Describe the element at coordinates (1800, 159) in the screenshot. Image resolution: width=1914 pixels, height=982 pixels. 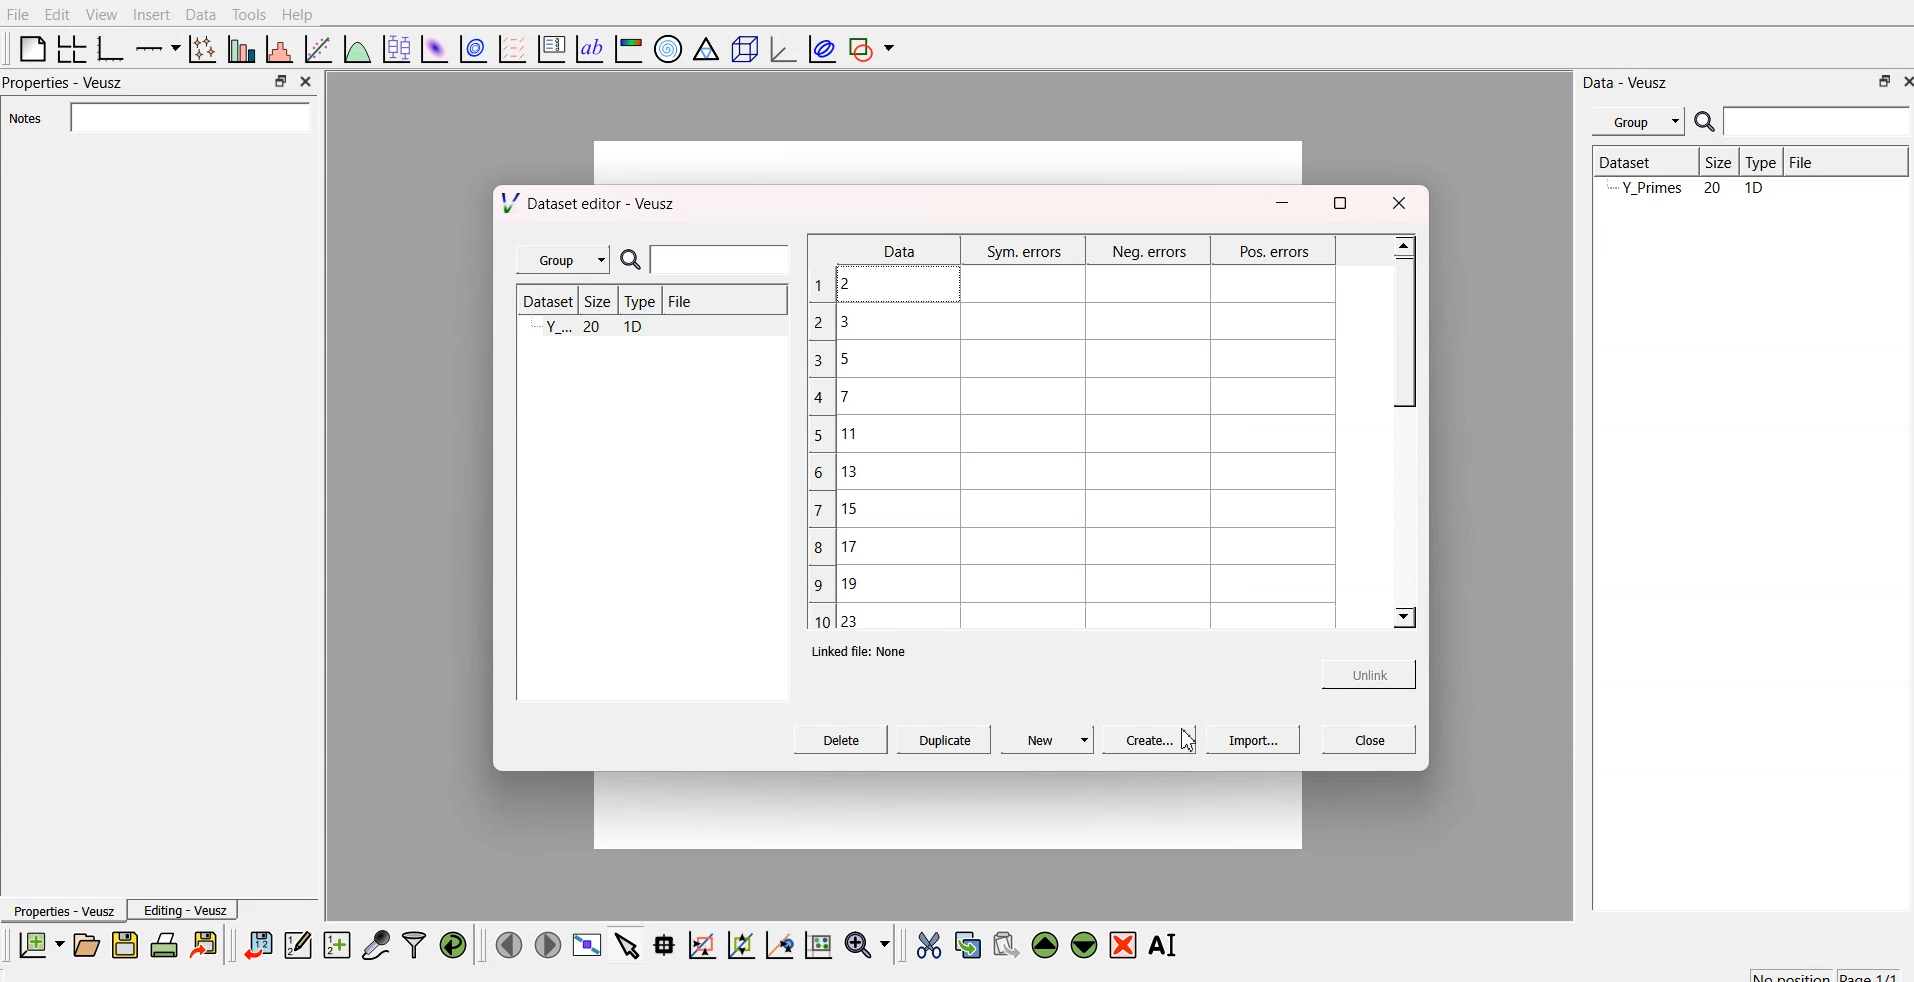
I see `File` at that location.